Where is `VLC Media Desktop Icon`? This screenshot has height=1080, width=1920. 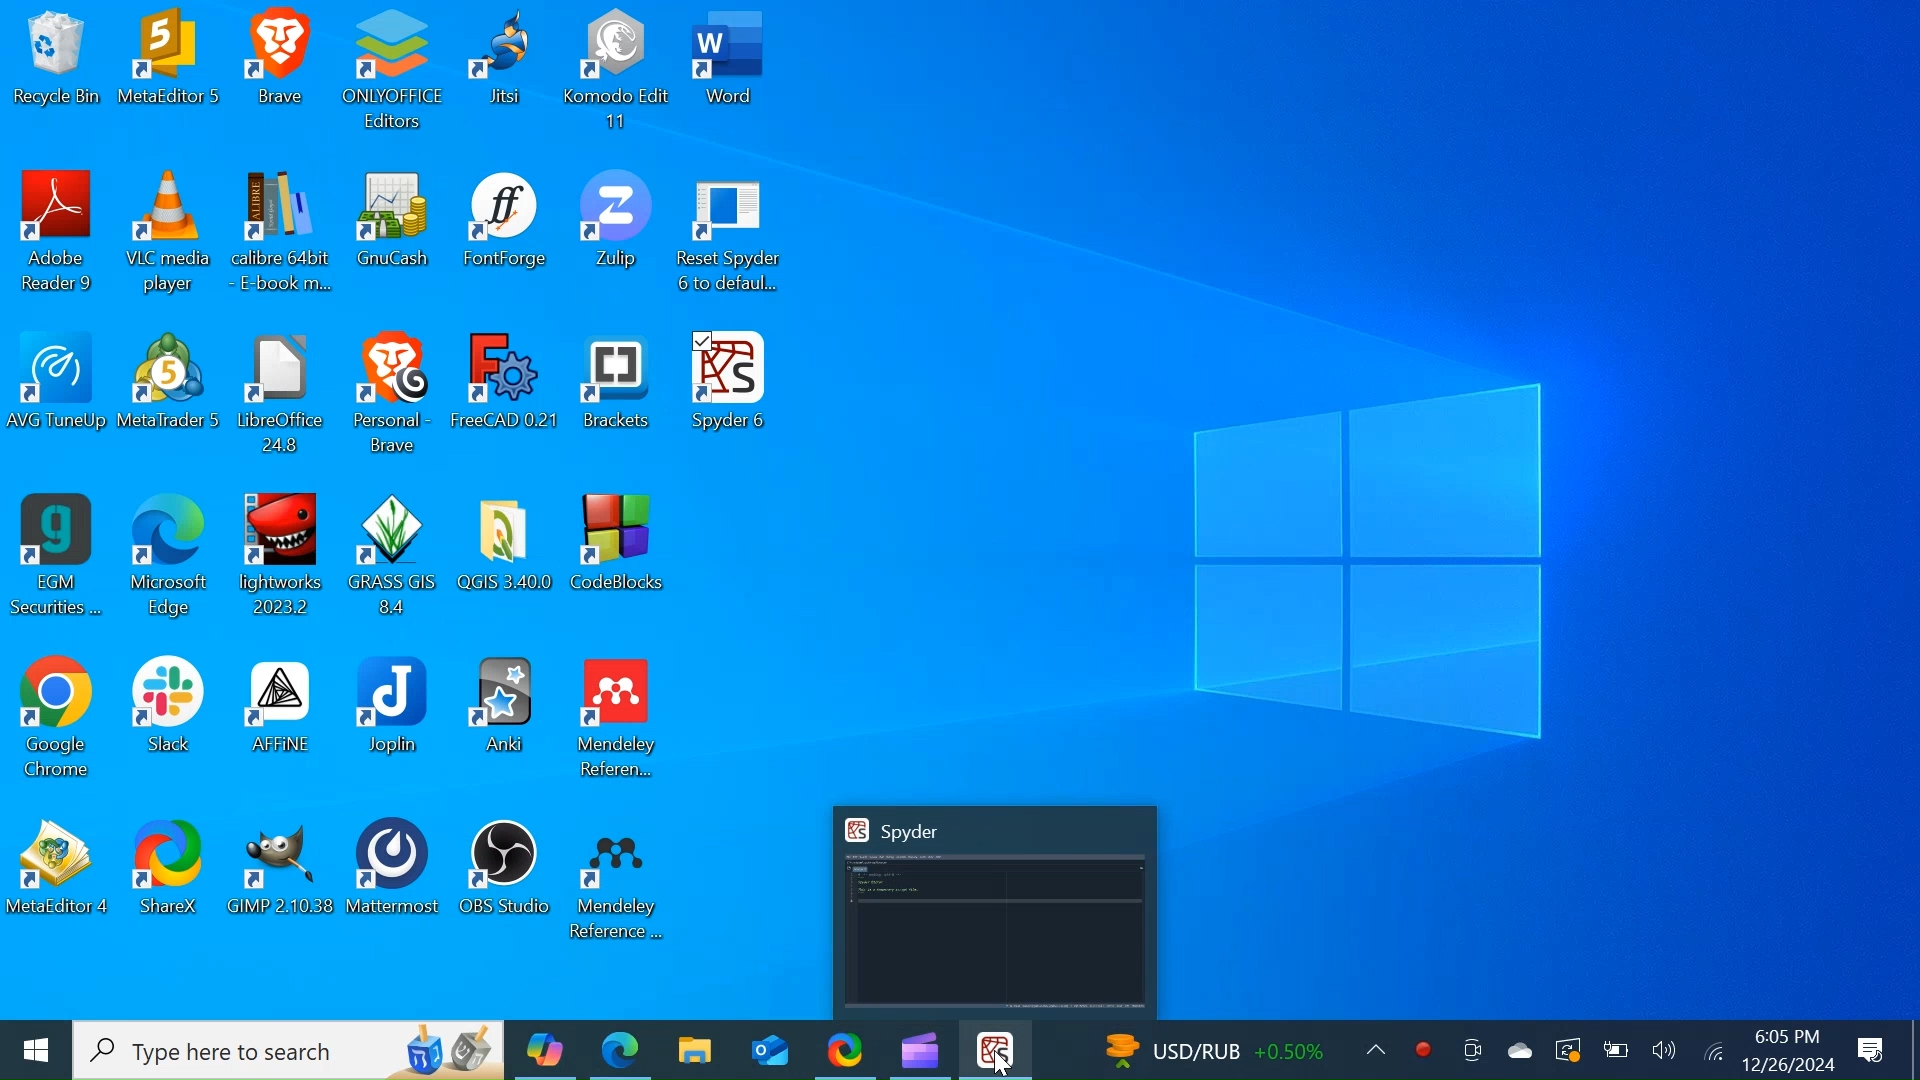 VLC Media Desktop Icon is located at coordinates (170, 235).